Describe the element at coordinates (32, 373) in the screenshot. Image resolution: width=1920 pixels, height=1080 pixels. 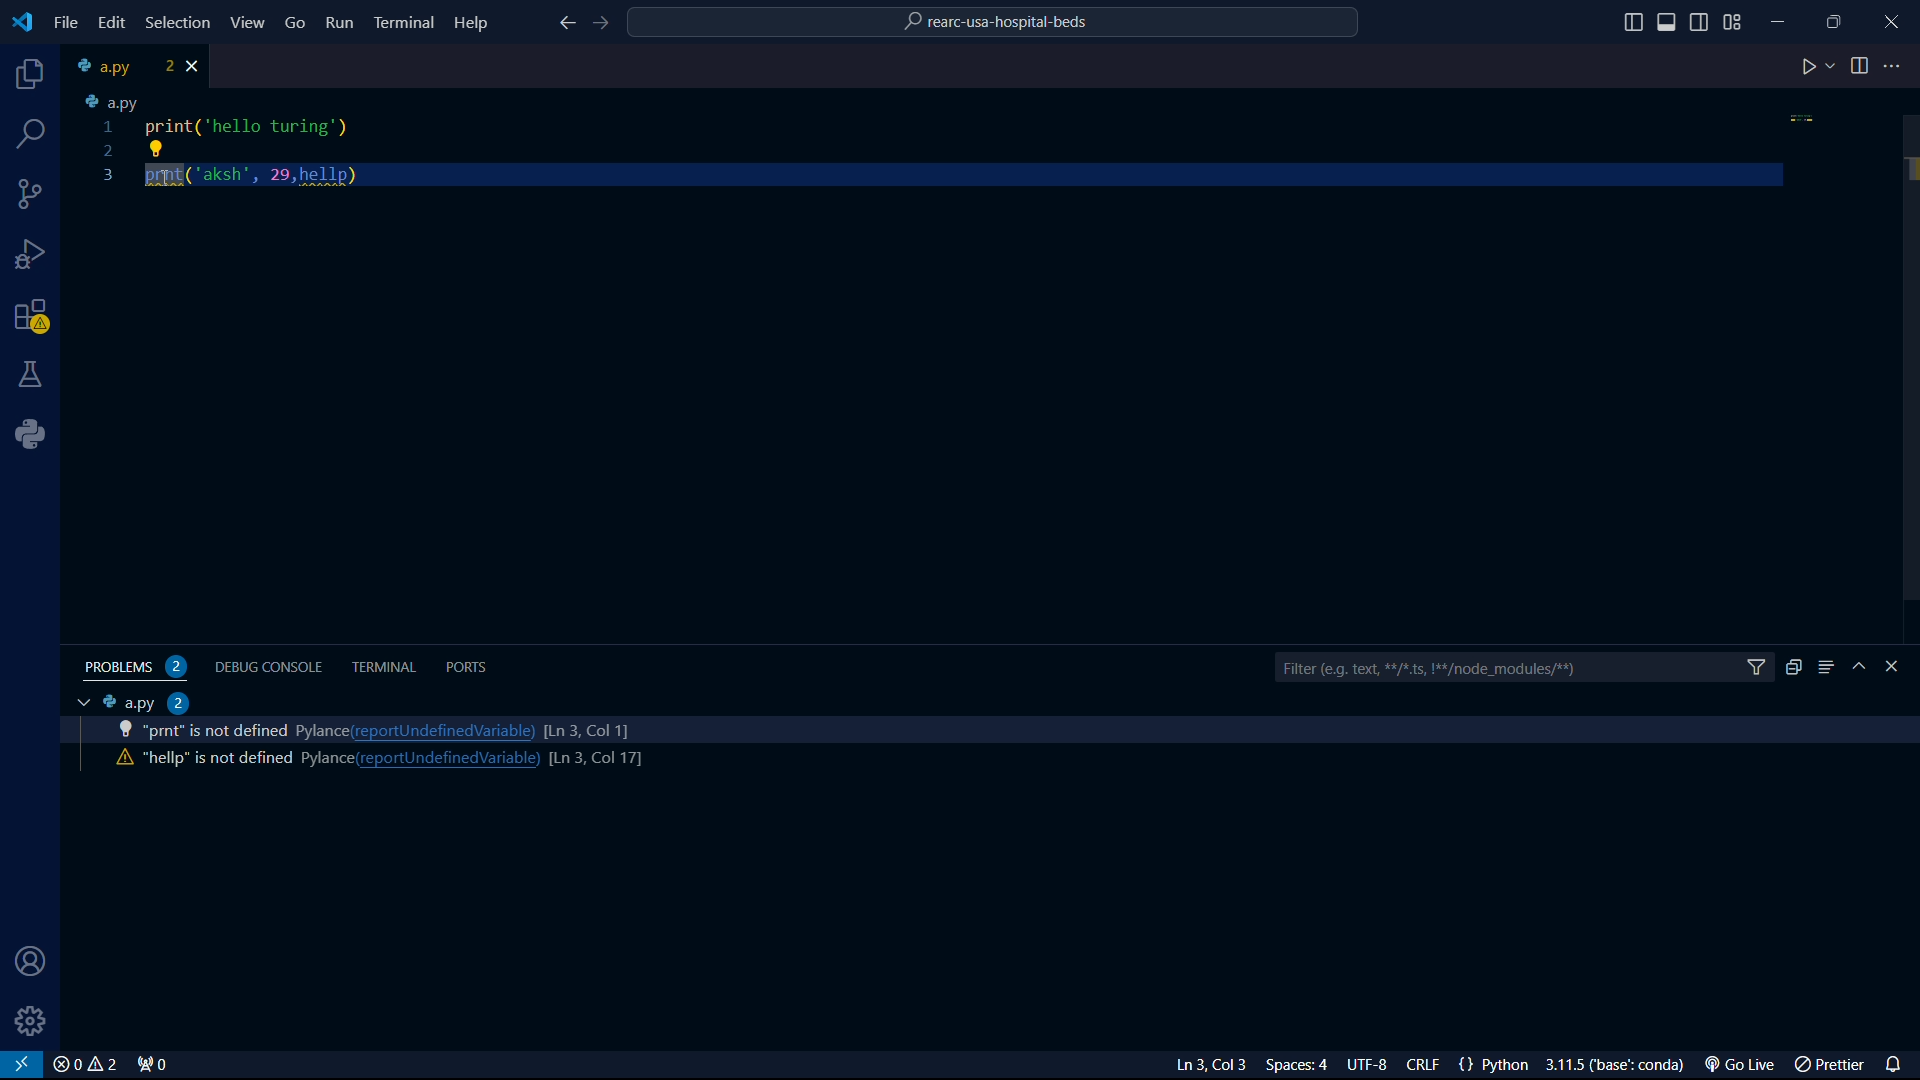
I see `labs` at that location.